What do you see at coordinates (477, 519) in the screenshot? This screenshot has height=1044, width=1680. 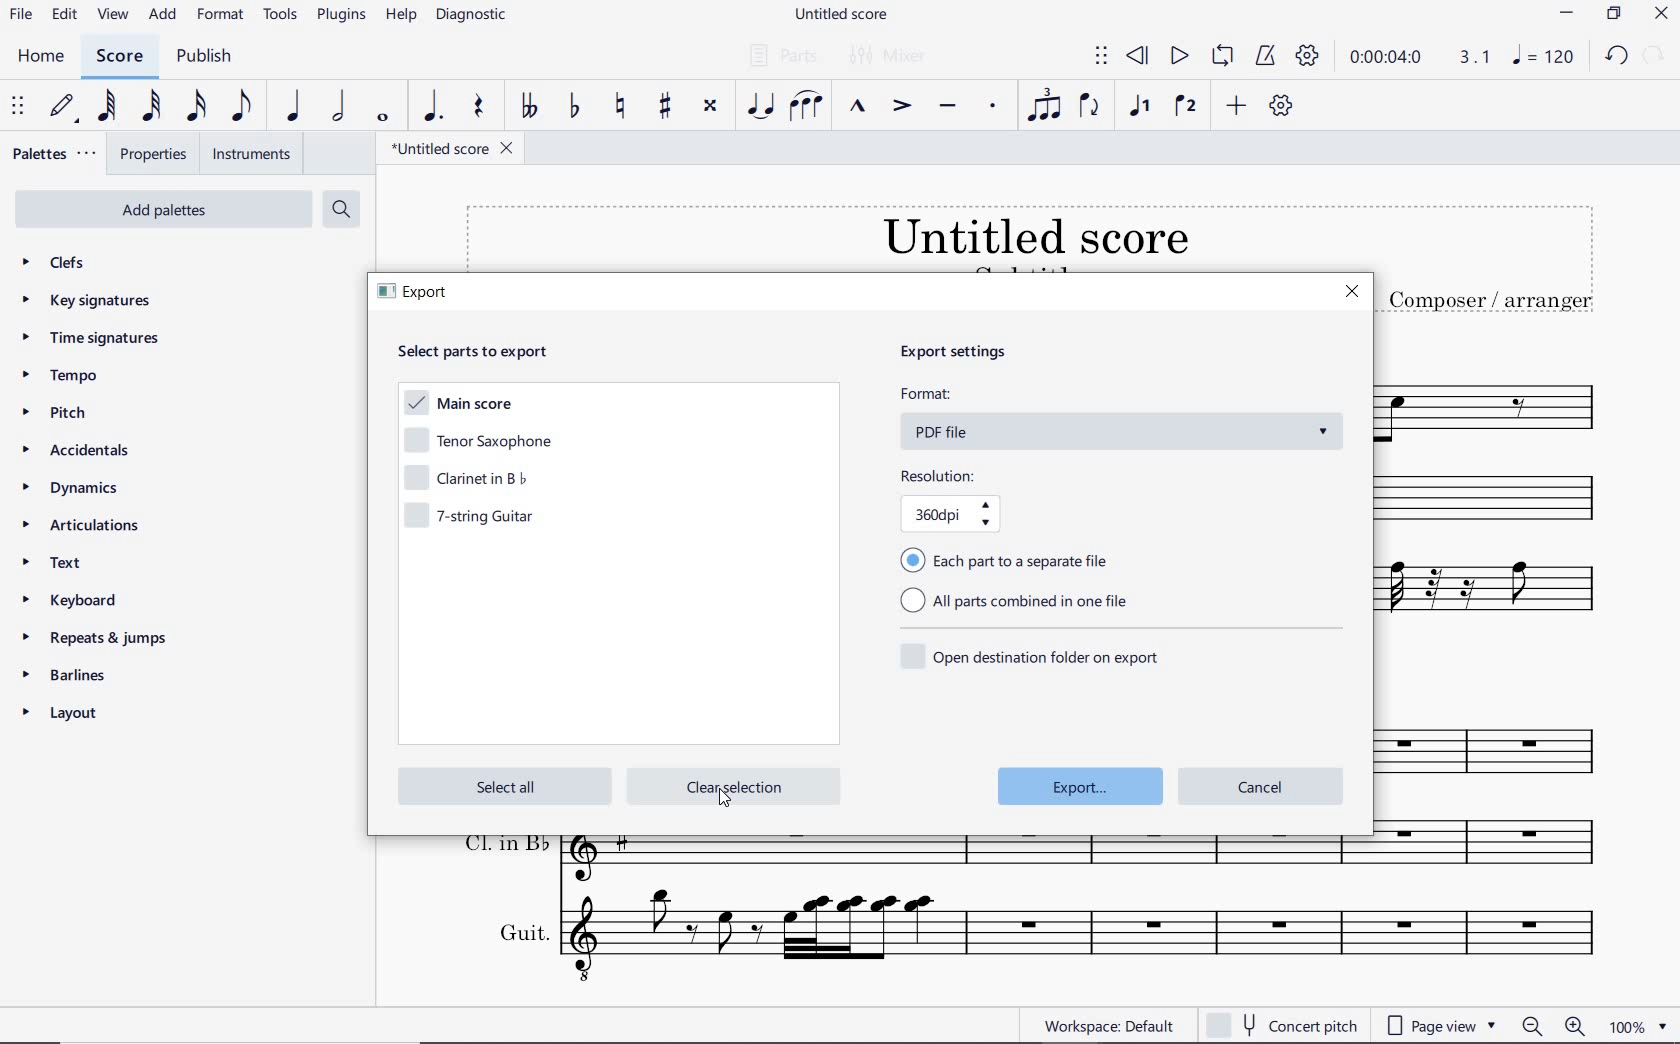 I see `7-string guitar` at bounding box center [477, 519].